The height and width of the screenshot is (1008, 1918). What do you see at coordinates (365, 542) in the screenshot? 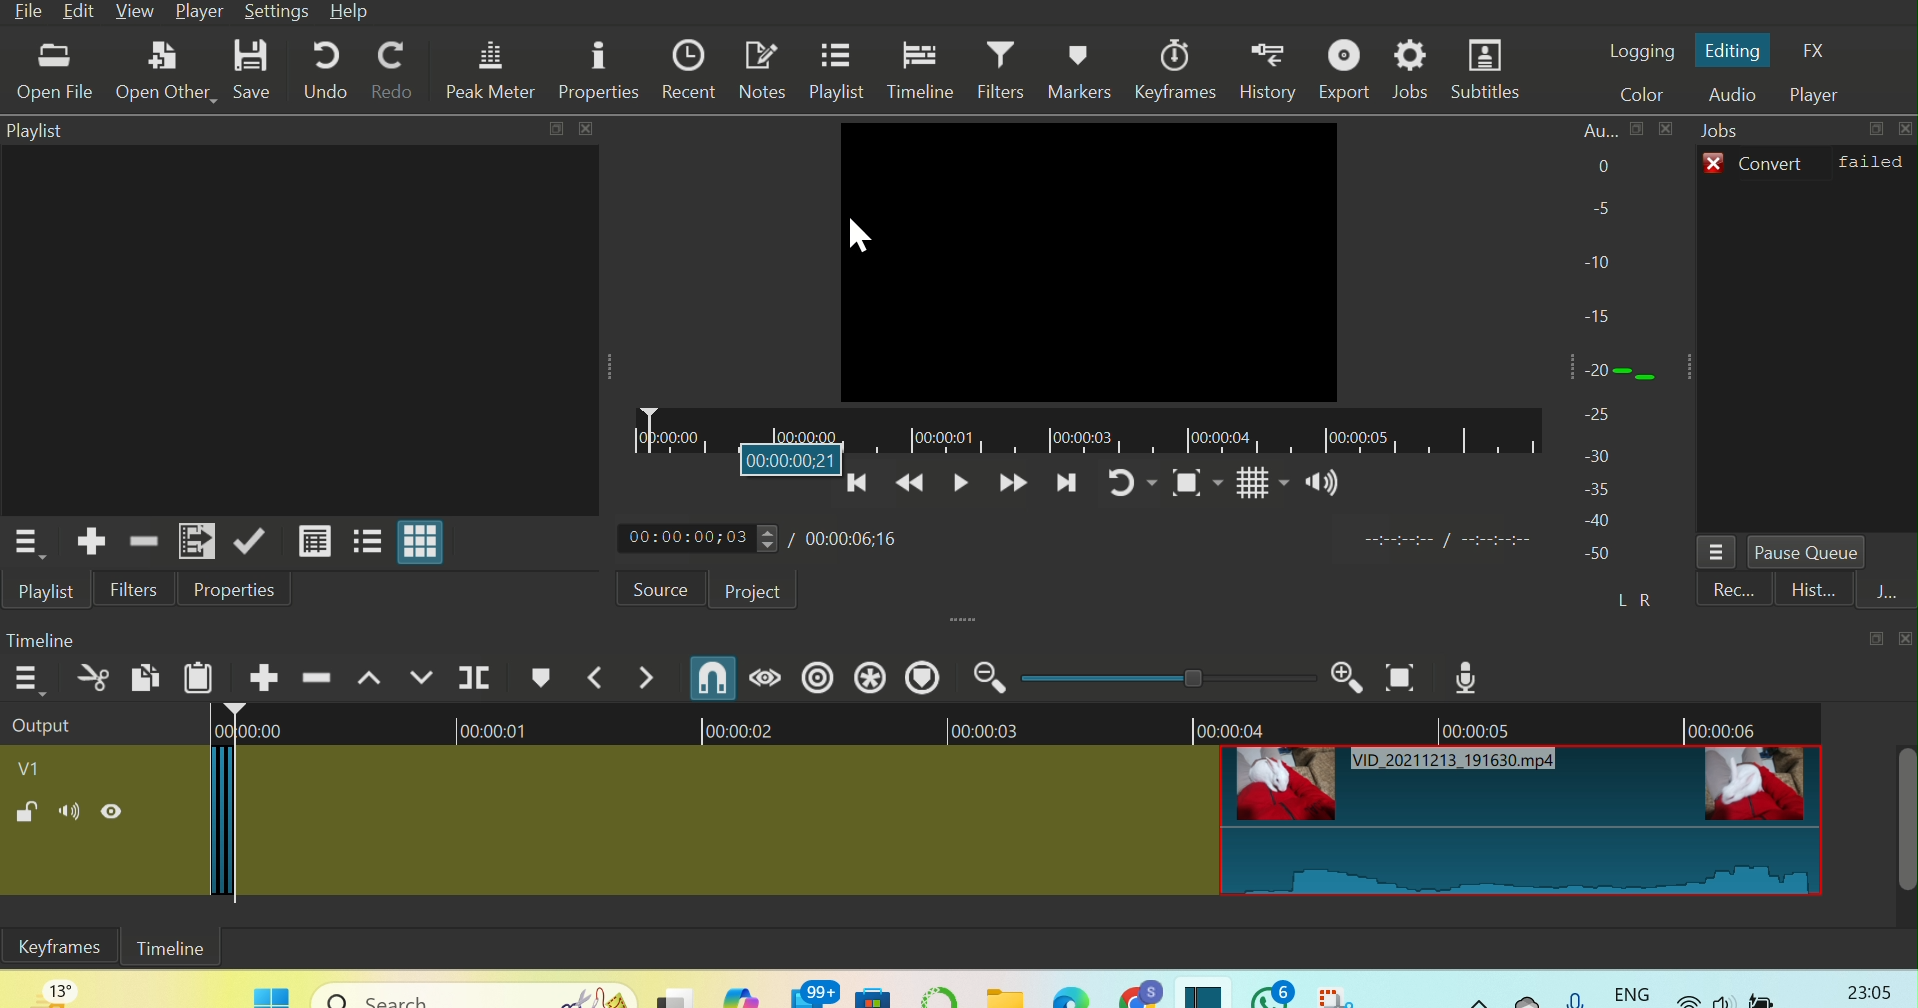
I see `View as list` at bounding box center [365, 542].